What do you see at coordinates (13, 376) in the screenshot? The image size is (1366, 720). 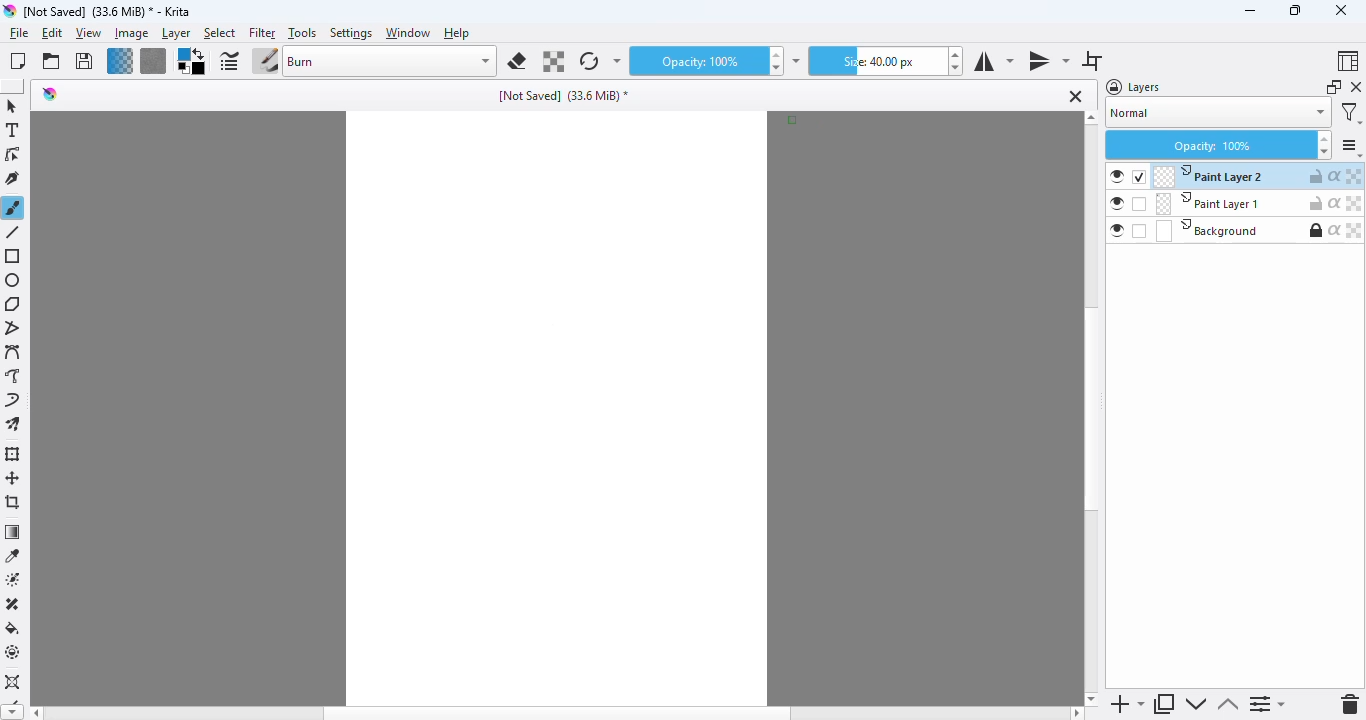 I see `freehand path tool` at bounding box center [13, 376].